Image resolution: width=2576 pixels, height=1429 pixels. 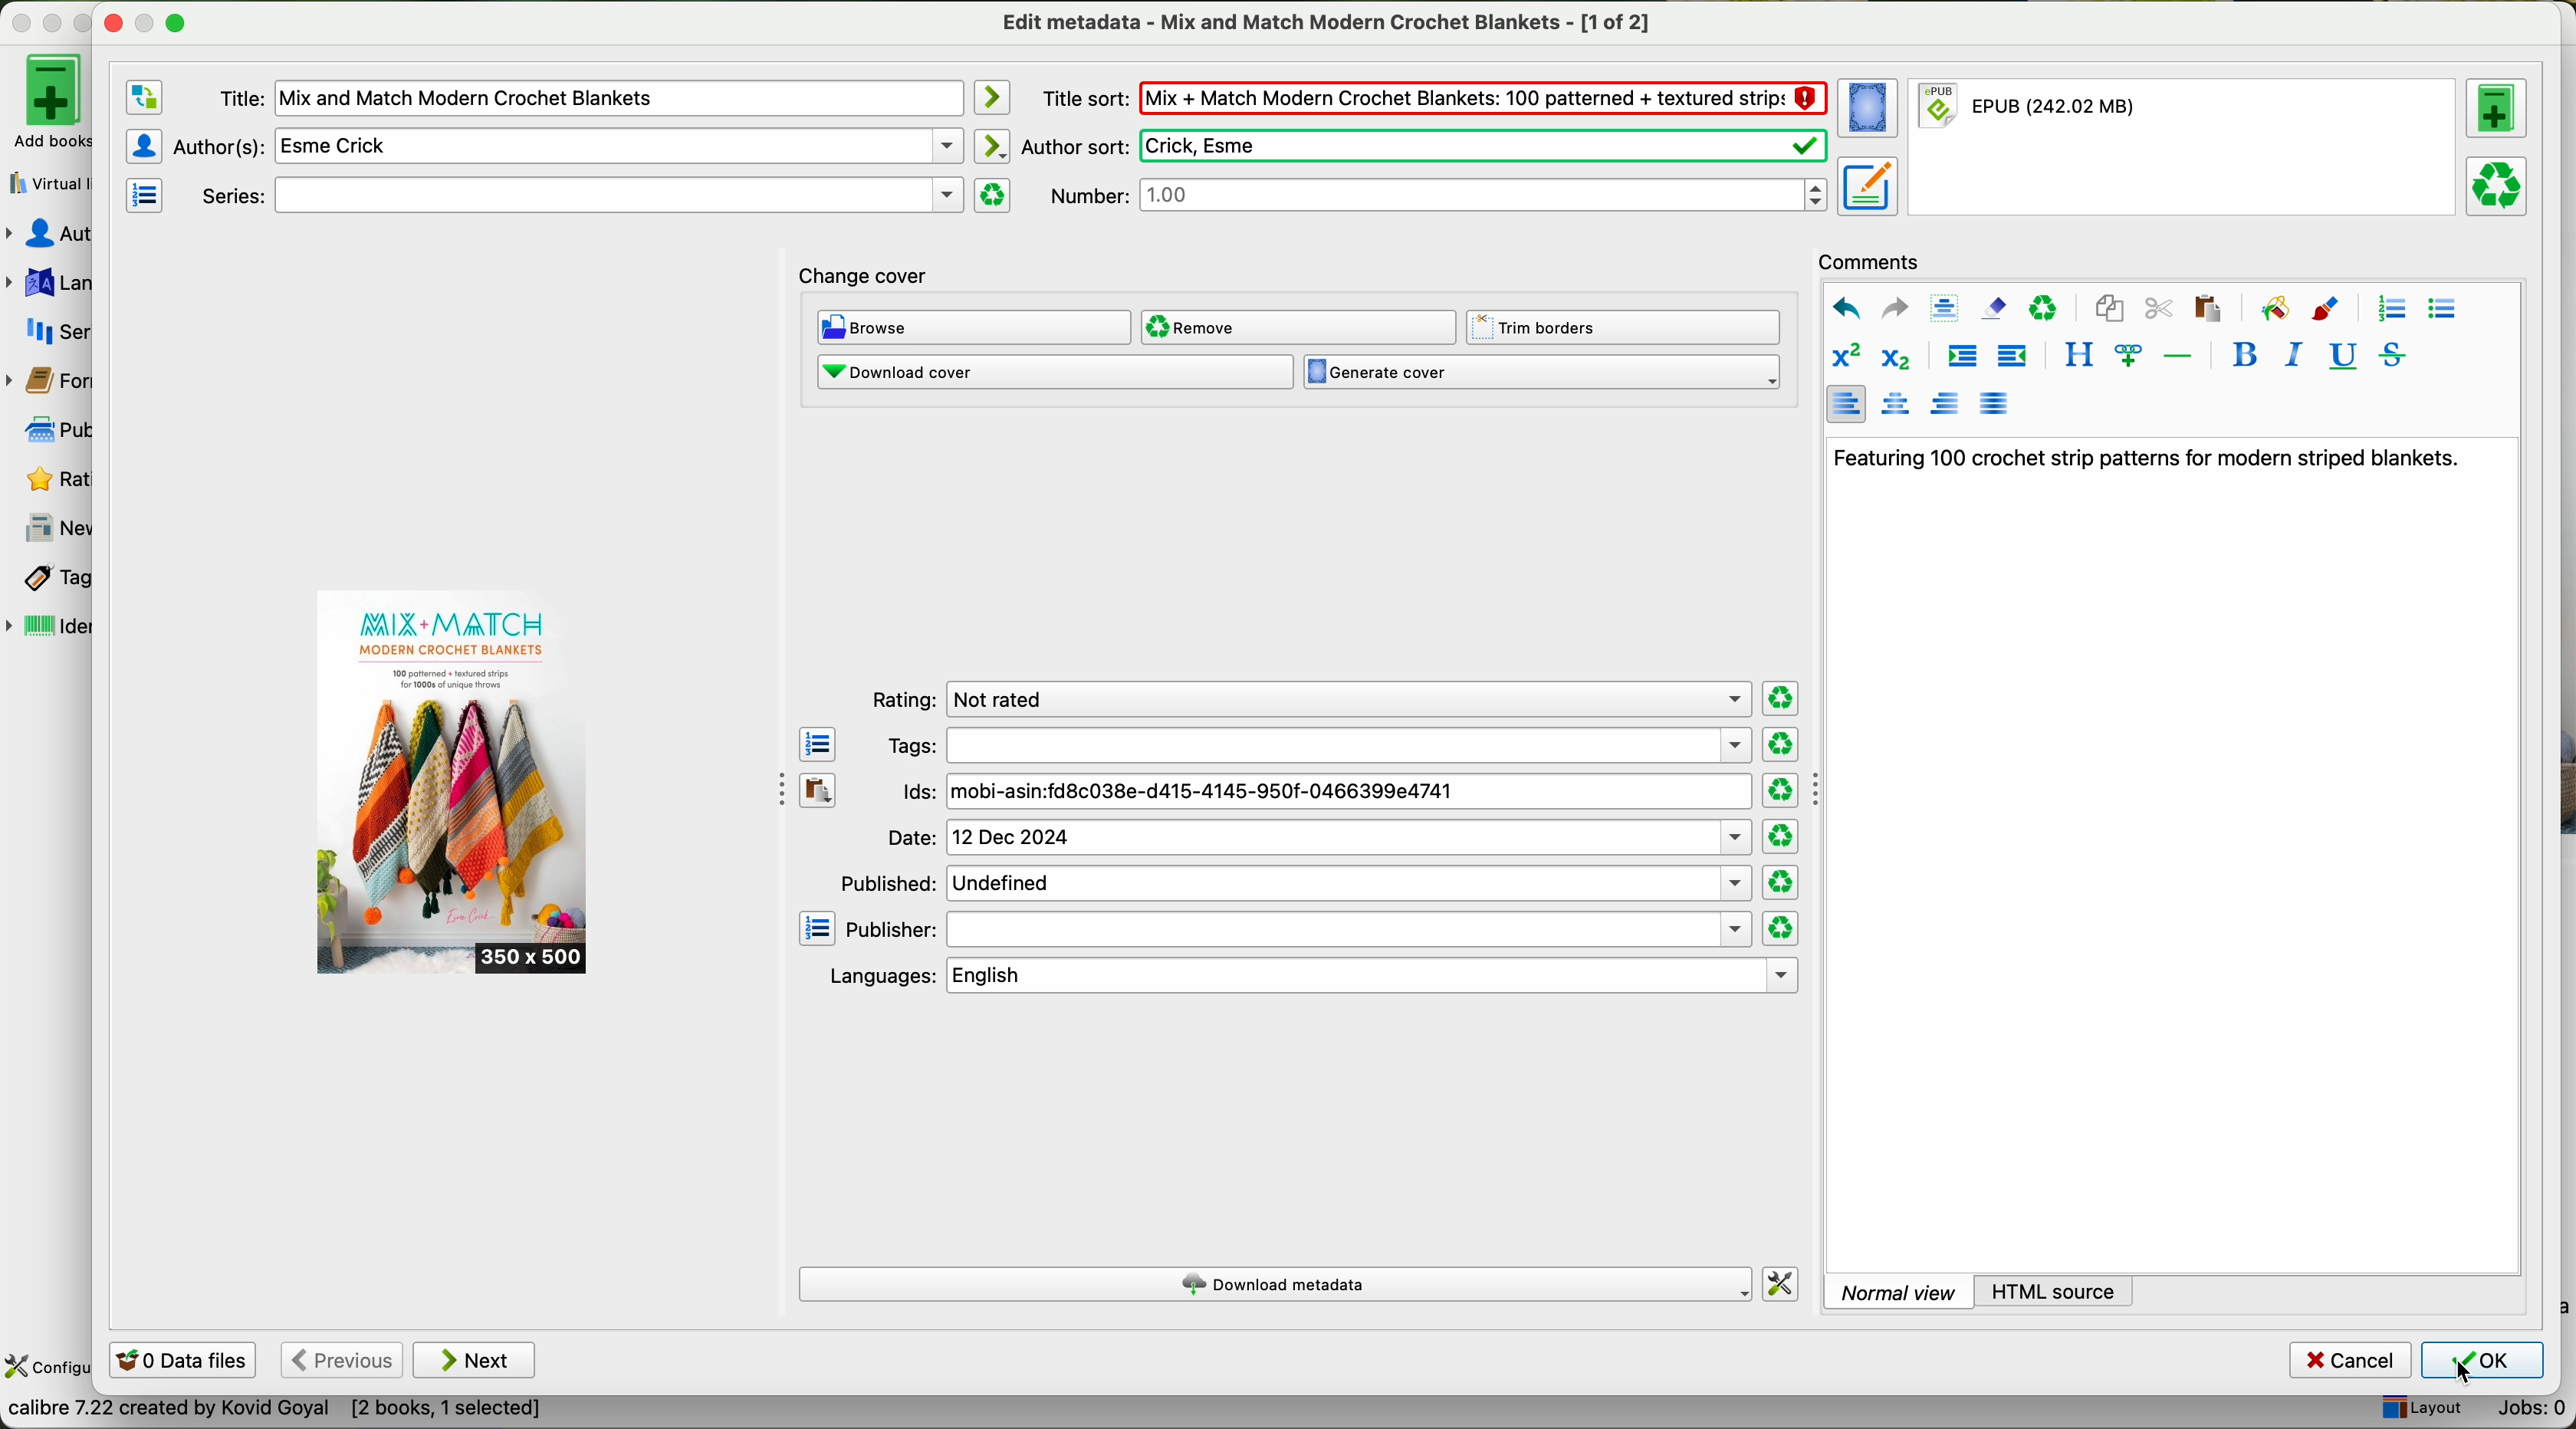 What do you see at coordinates (1866, 185) in the screenshot?
I see `set metadata for the book` at bounding box center [1866, 185].